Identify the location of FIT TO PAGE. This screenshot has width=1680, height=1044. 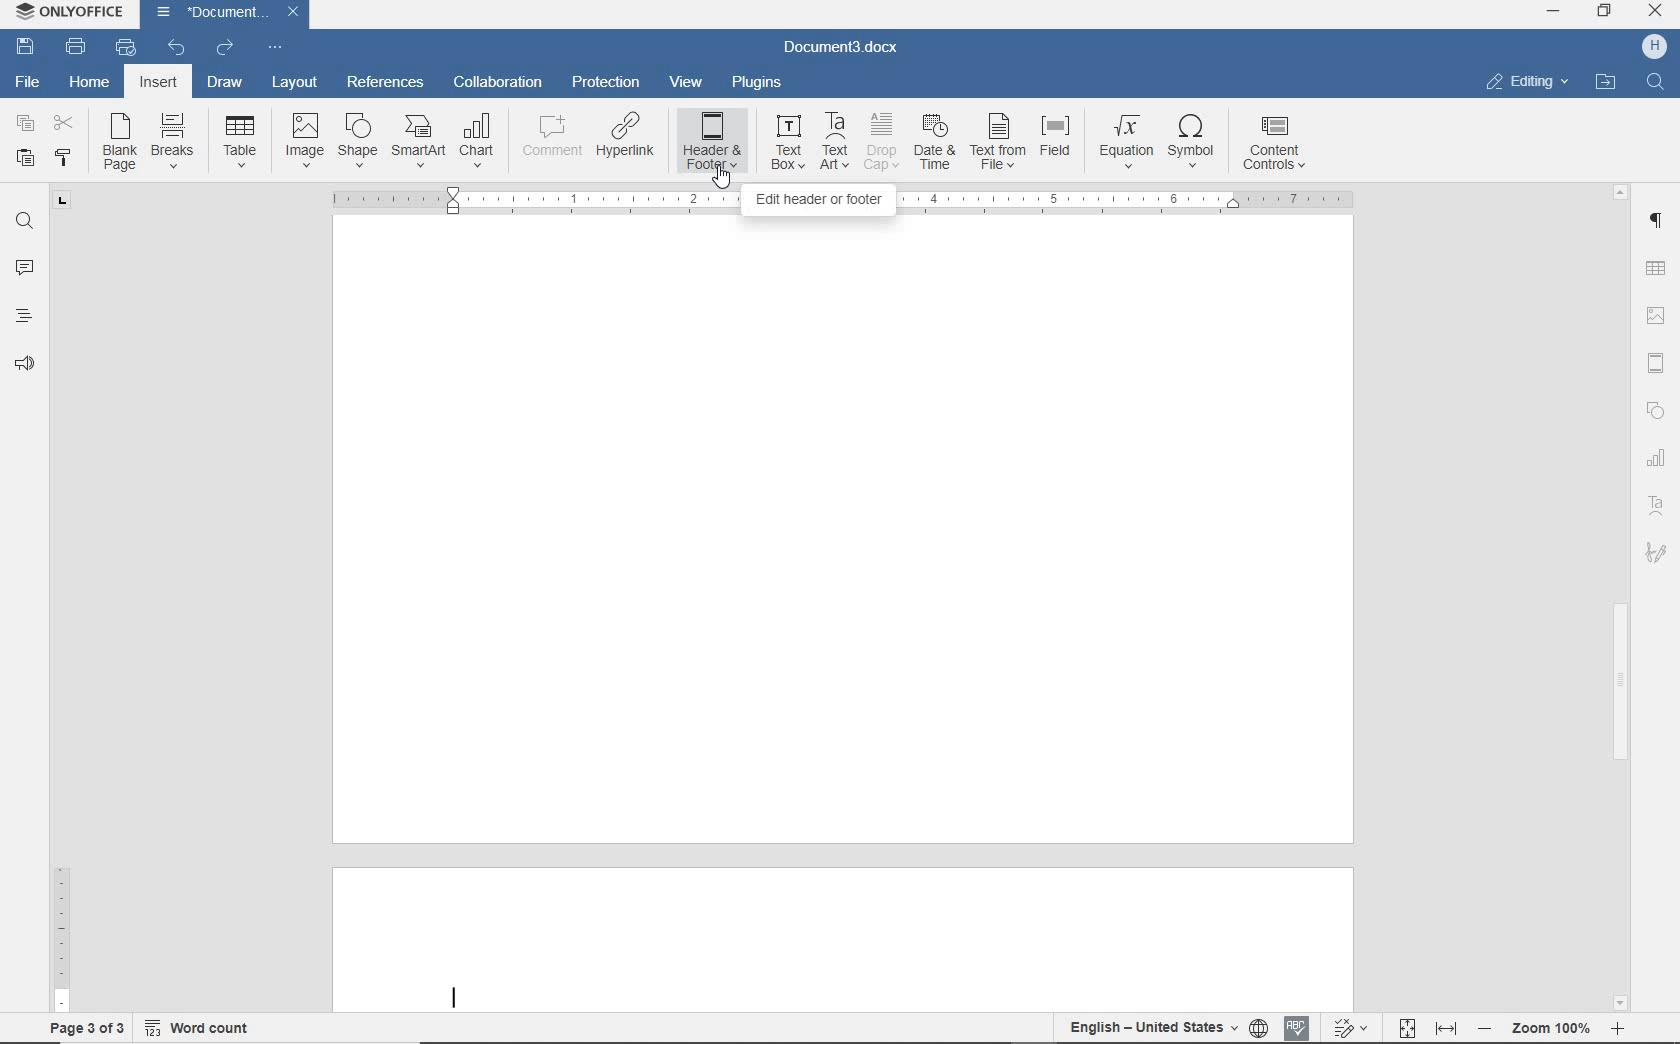
(1406, 1027).